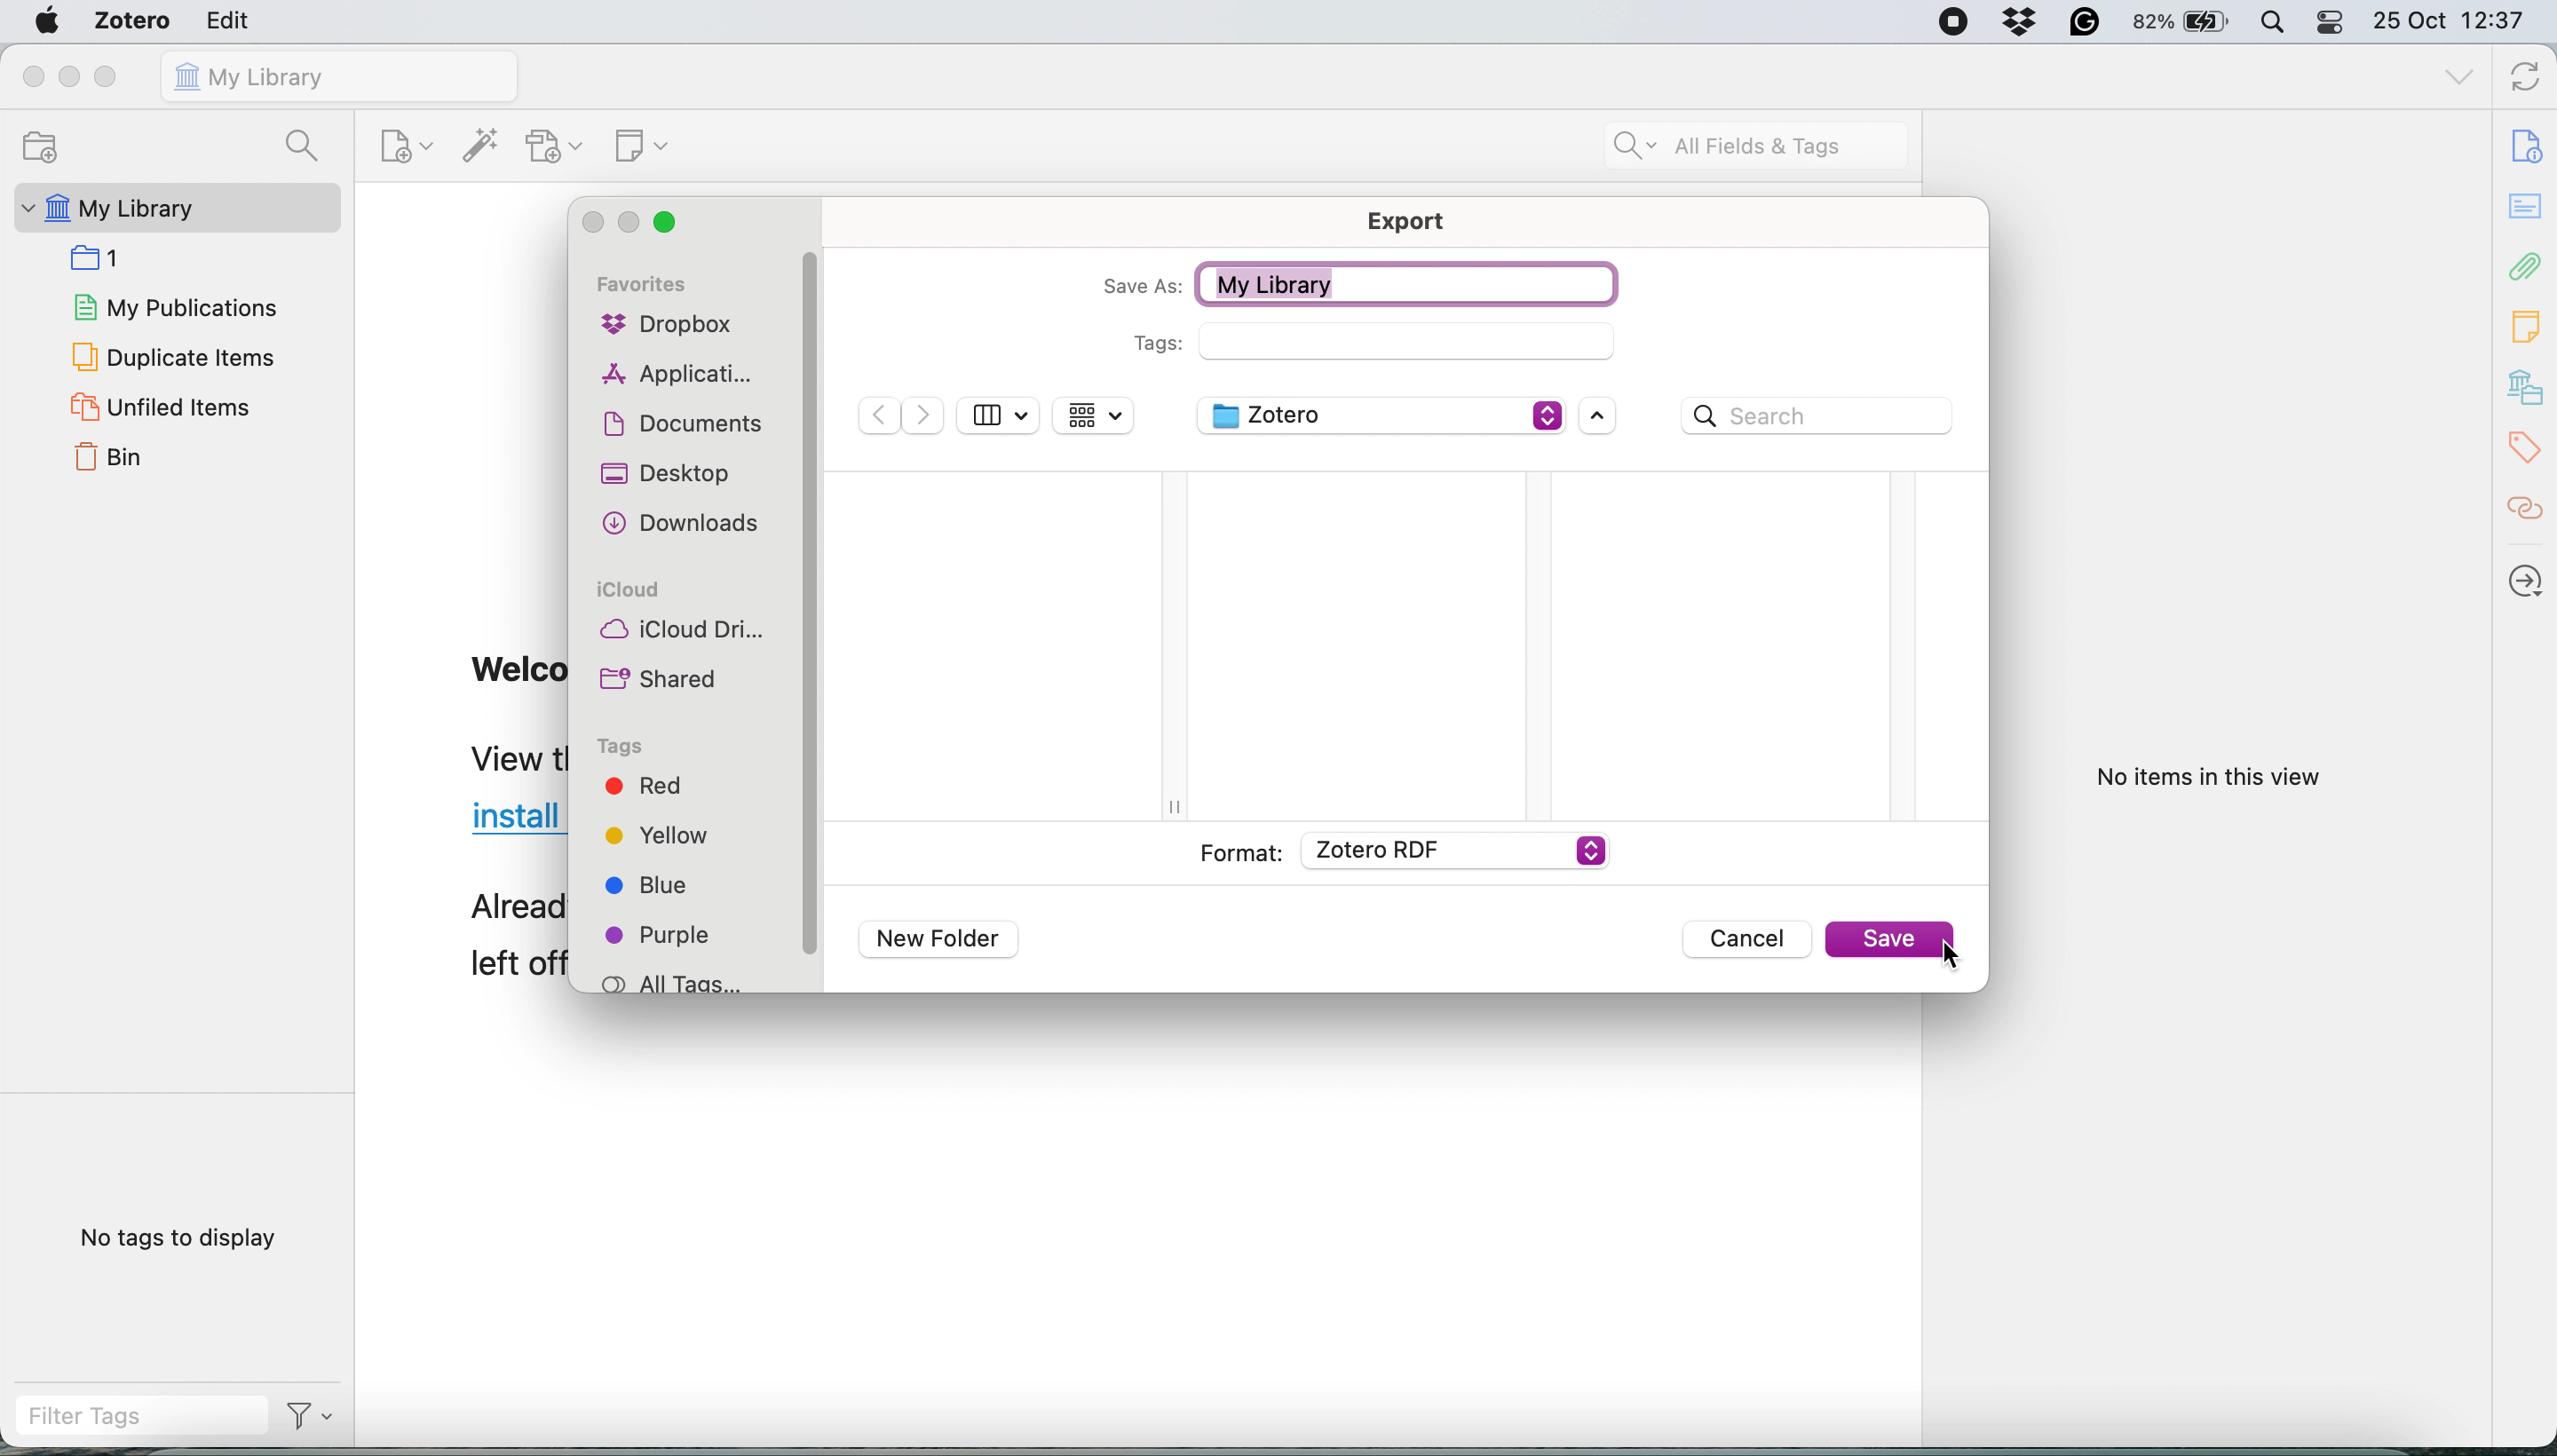  What do you see at coordinates (2454, 22) in the screenshot?
I see `25 Oct 12:37` at bounding box center [2454, 22].